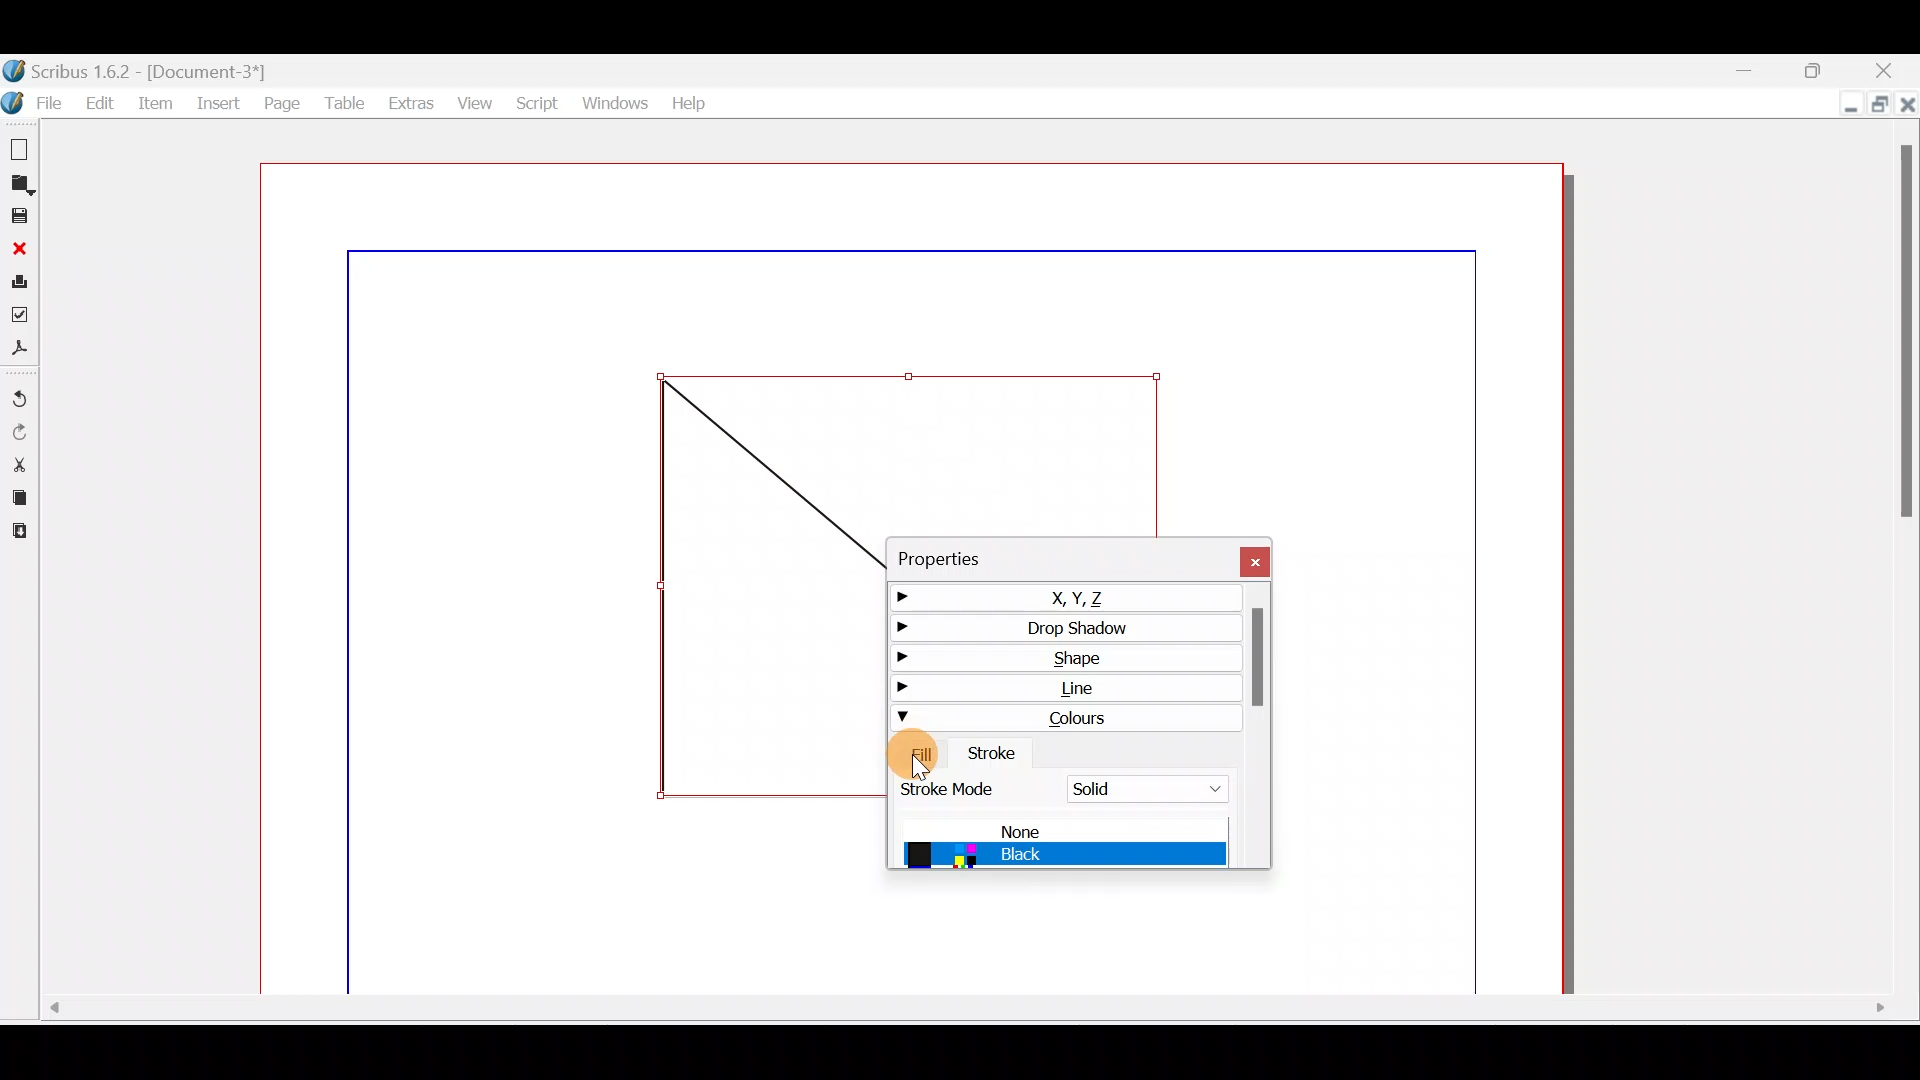 The width and height of the screenshot is (1920, 1080). Describe the element at coordinates (1065, 687) in the screenshot. I see `Line` at that location.